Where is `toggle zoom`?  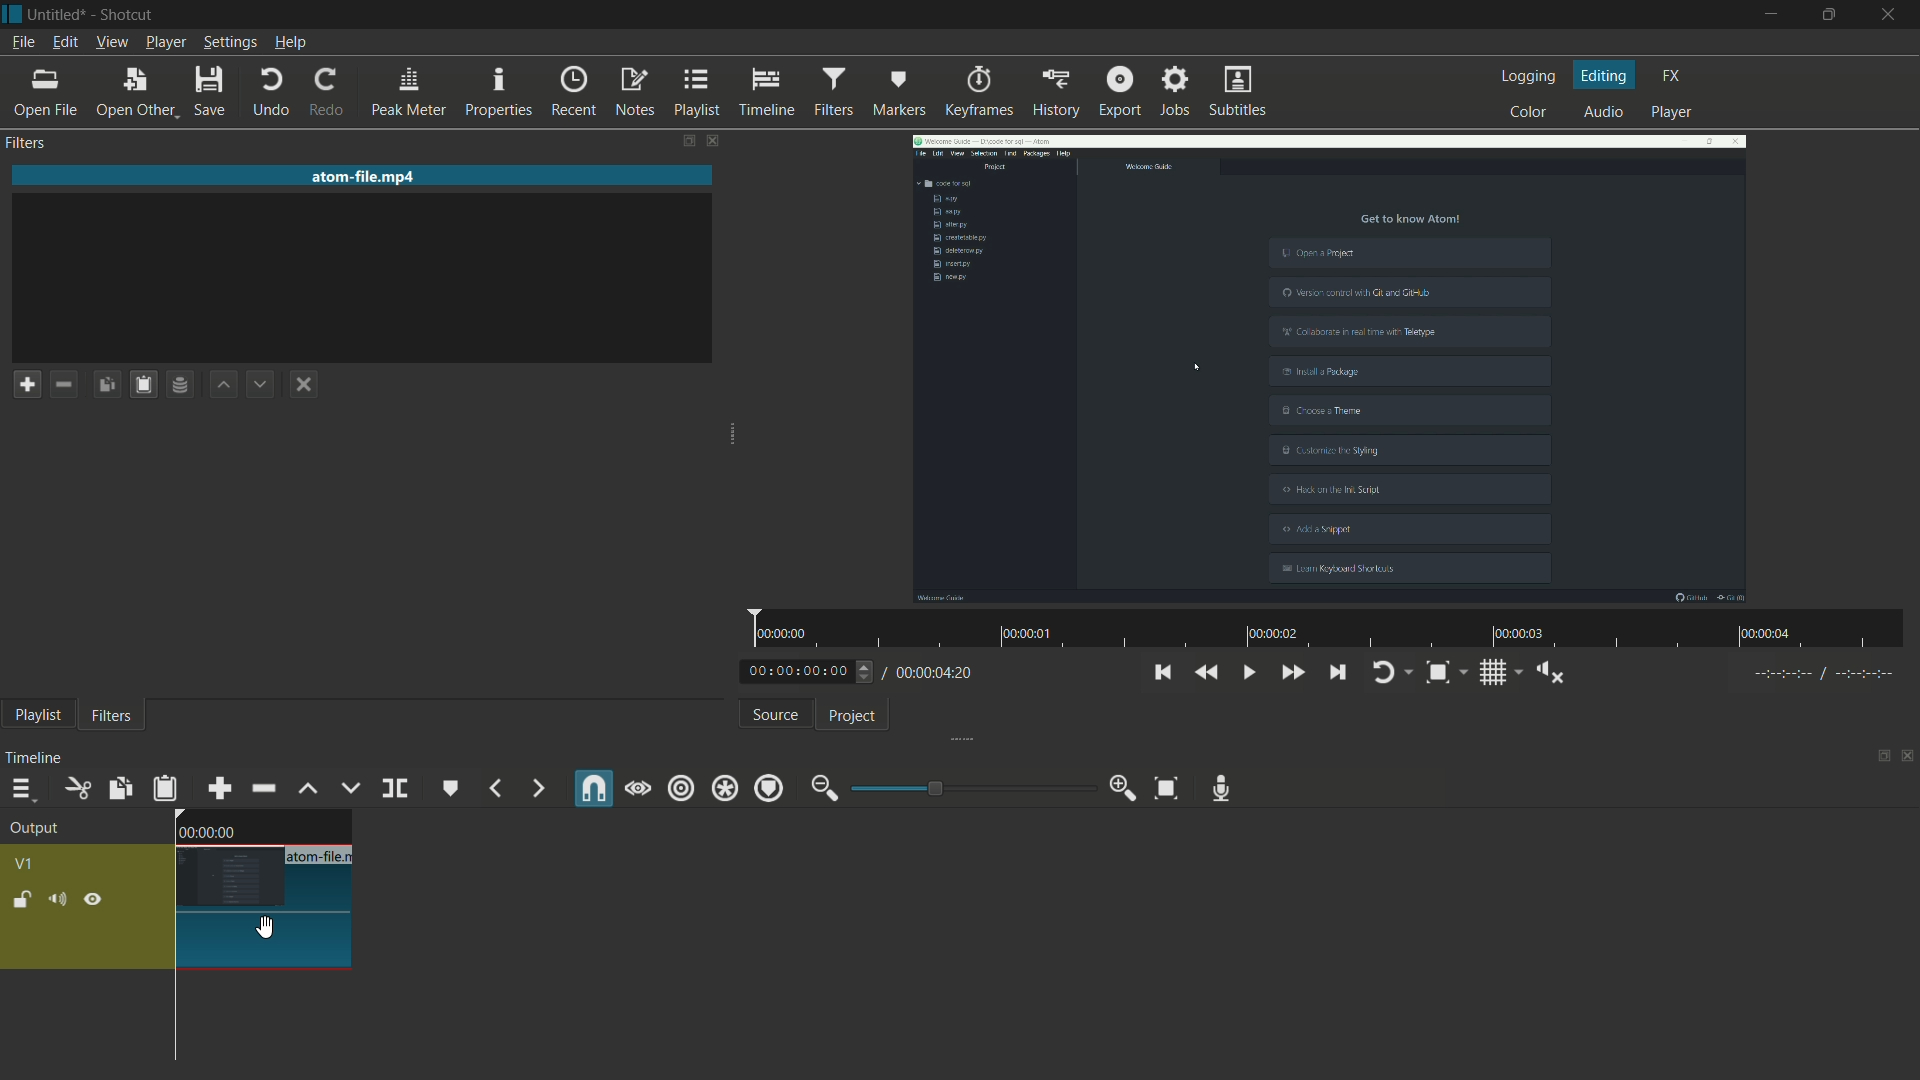
toggle zoom is located at coordinates (1438, 673).